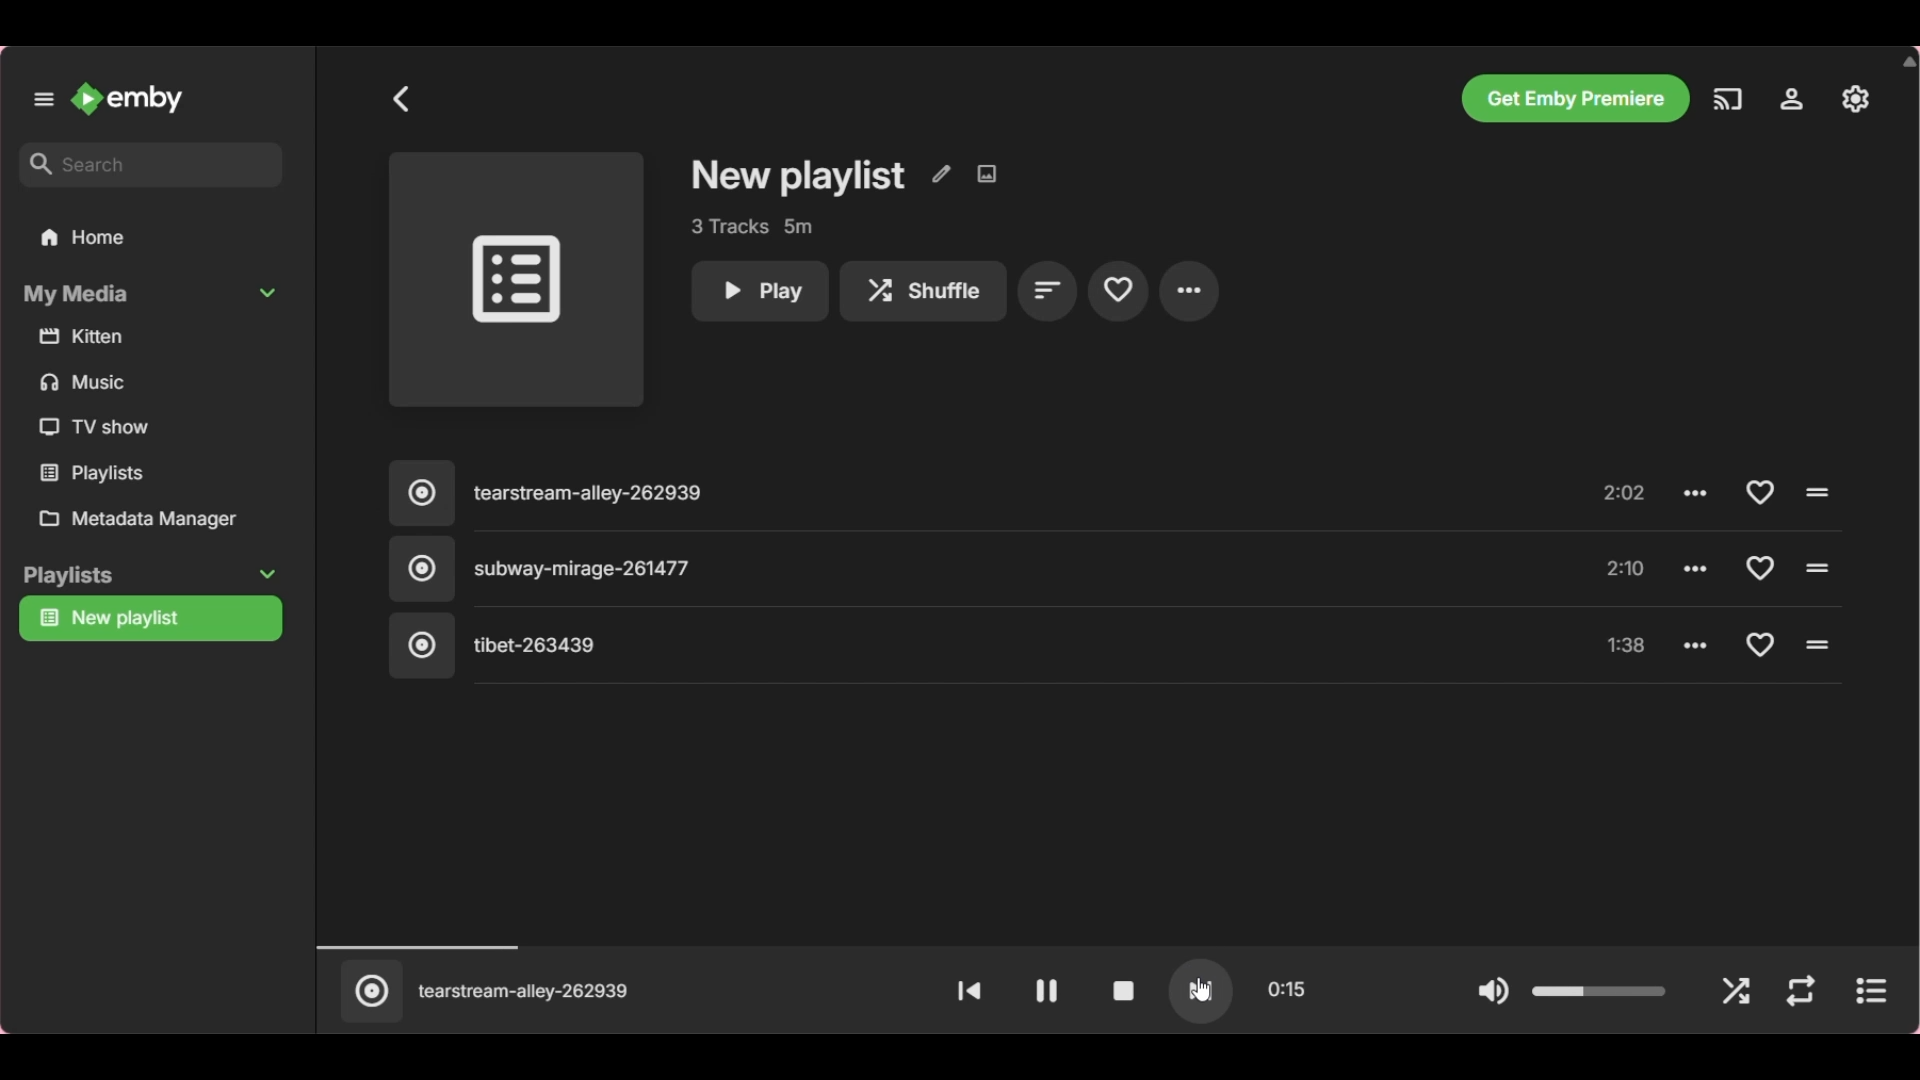 The width and height of the screenshot is (1920, 1080). What do you see at coordinates (100, 427) in the screenshot?
I see `tv show` at bounding box center [100, 427].